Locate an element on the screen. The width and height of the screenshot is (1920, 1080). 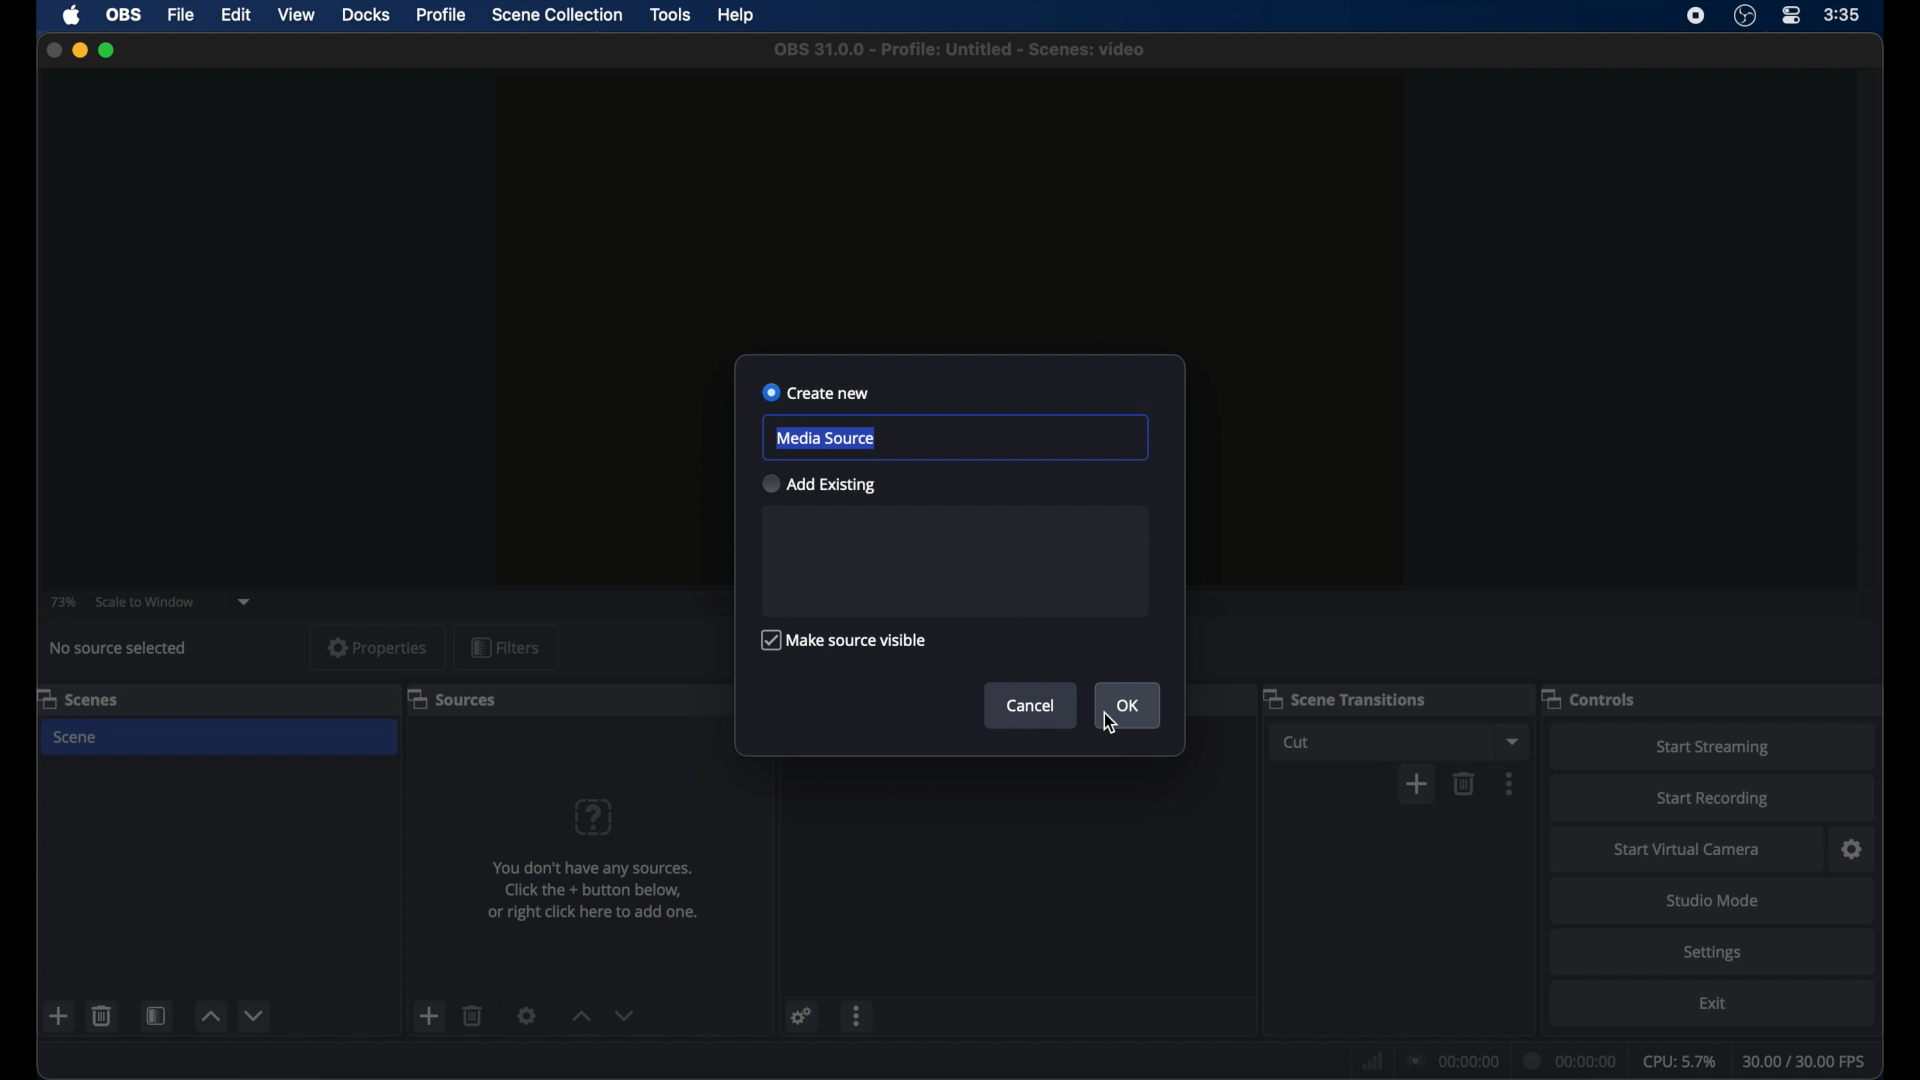
properties is located at coordinates (378, 647).